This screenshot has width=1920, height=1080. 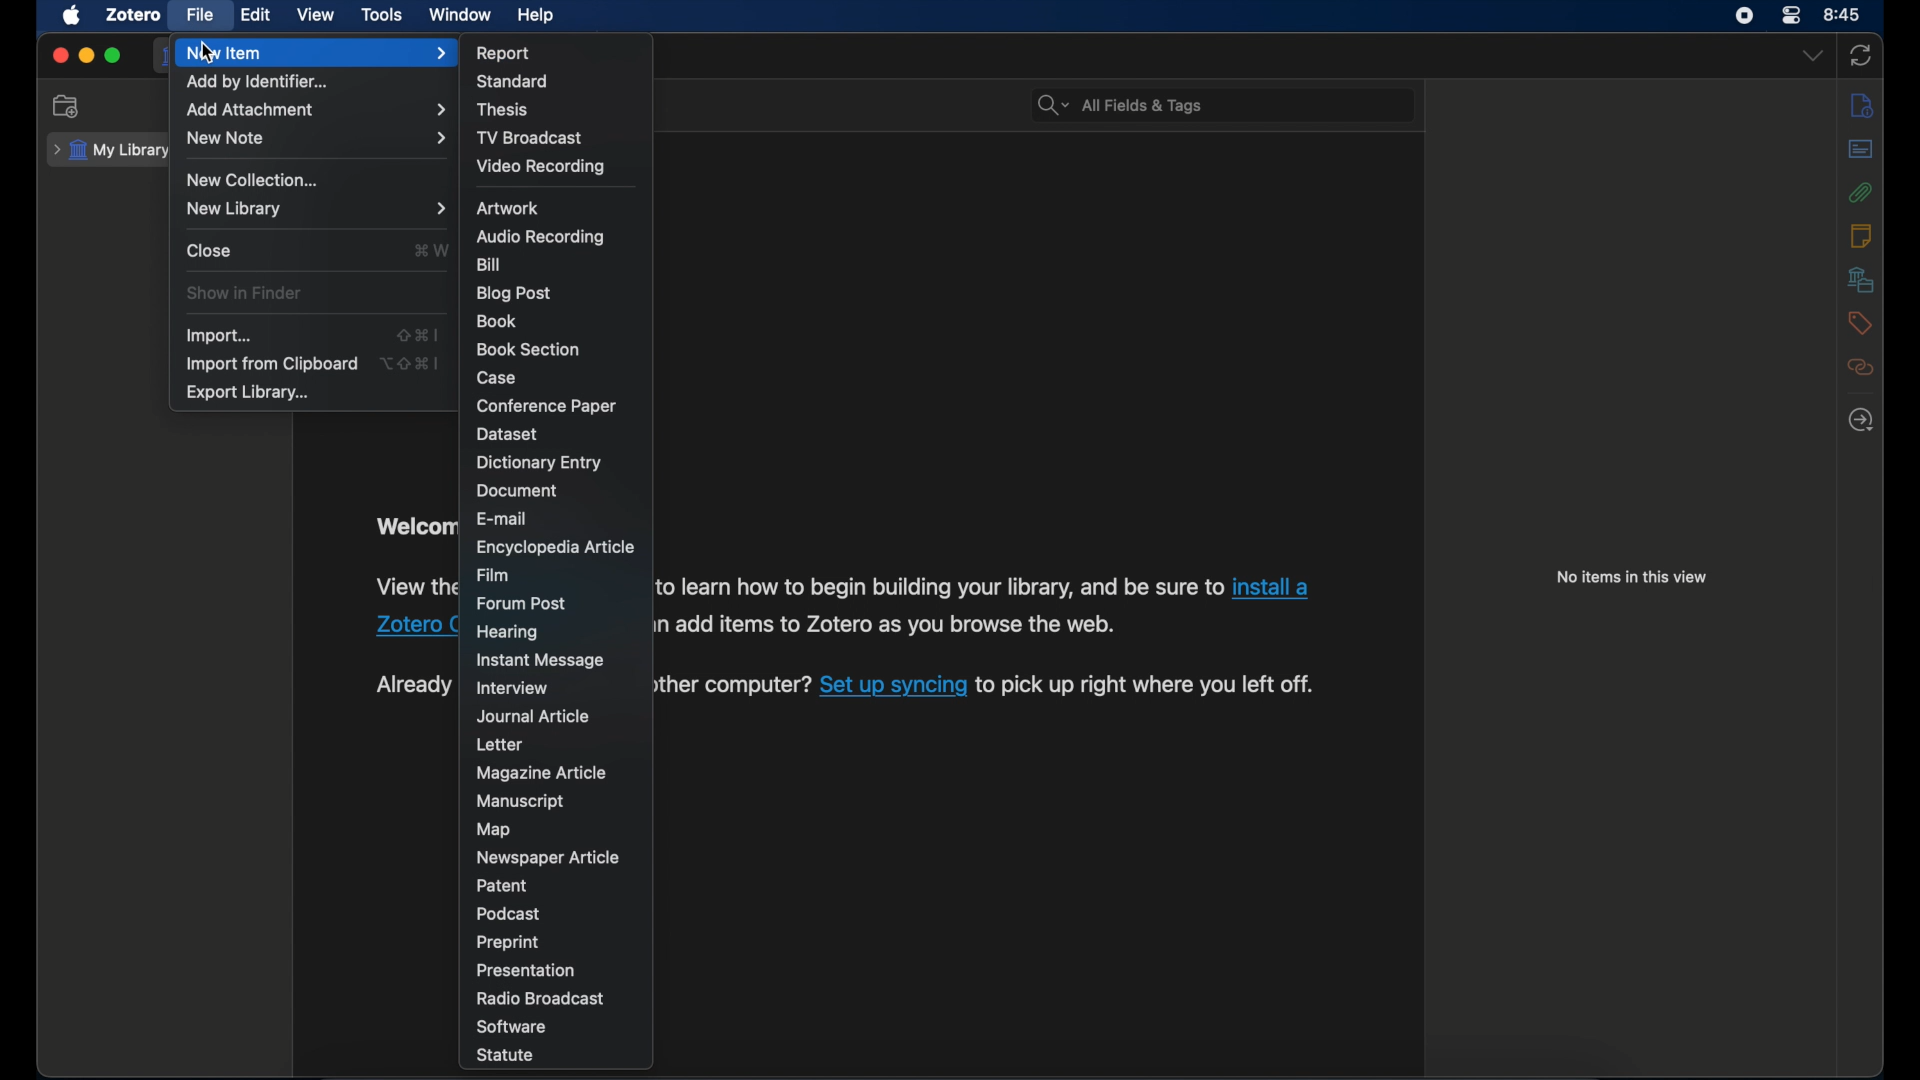 I want to click on presentation, so click(x=528, y=971).